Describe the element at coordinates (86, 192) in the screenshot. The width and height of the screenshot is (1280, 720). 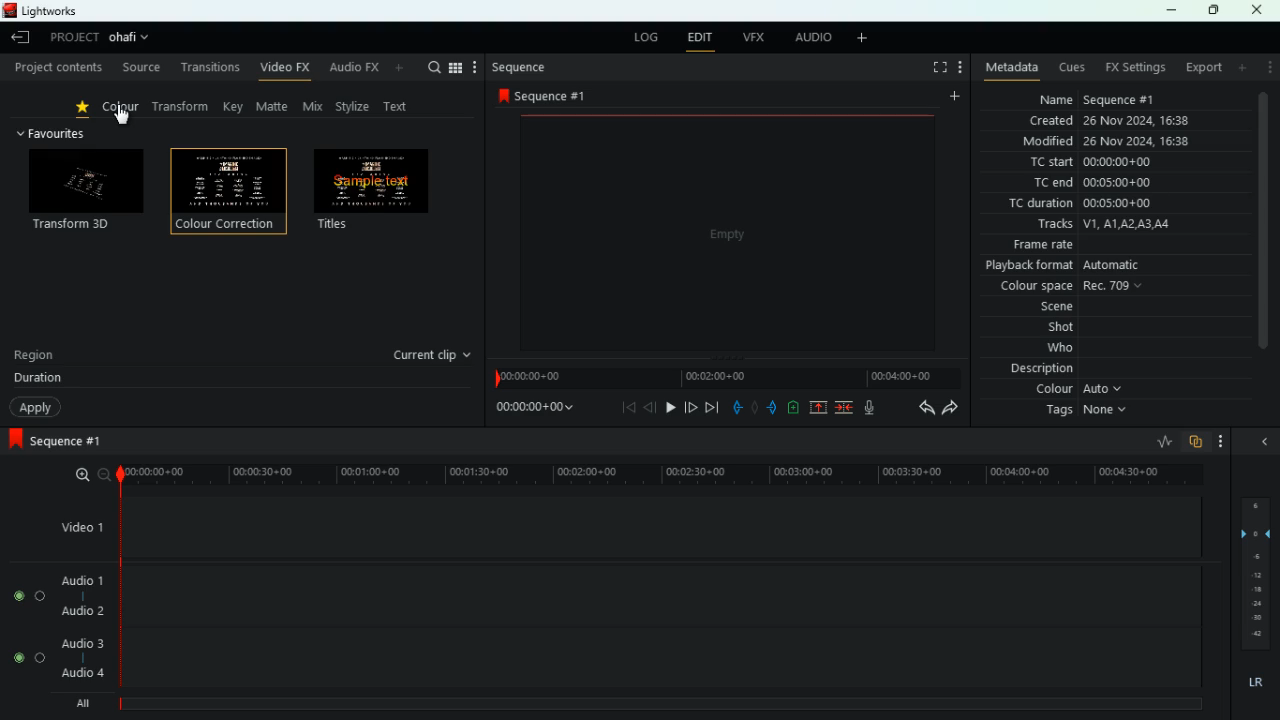
I see `transform 3D` at that location.